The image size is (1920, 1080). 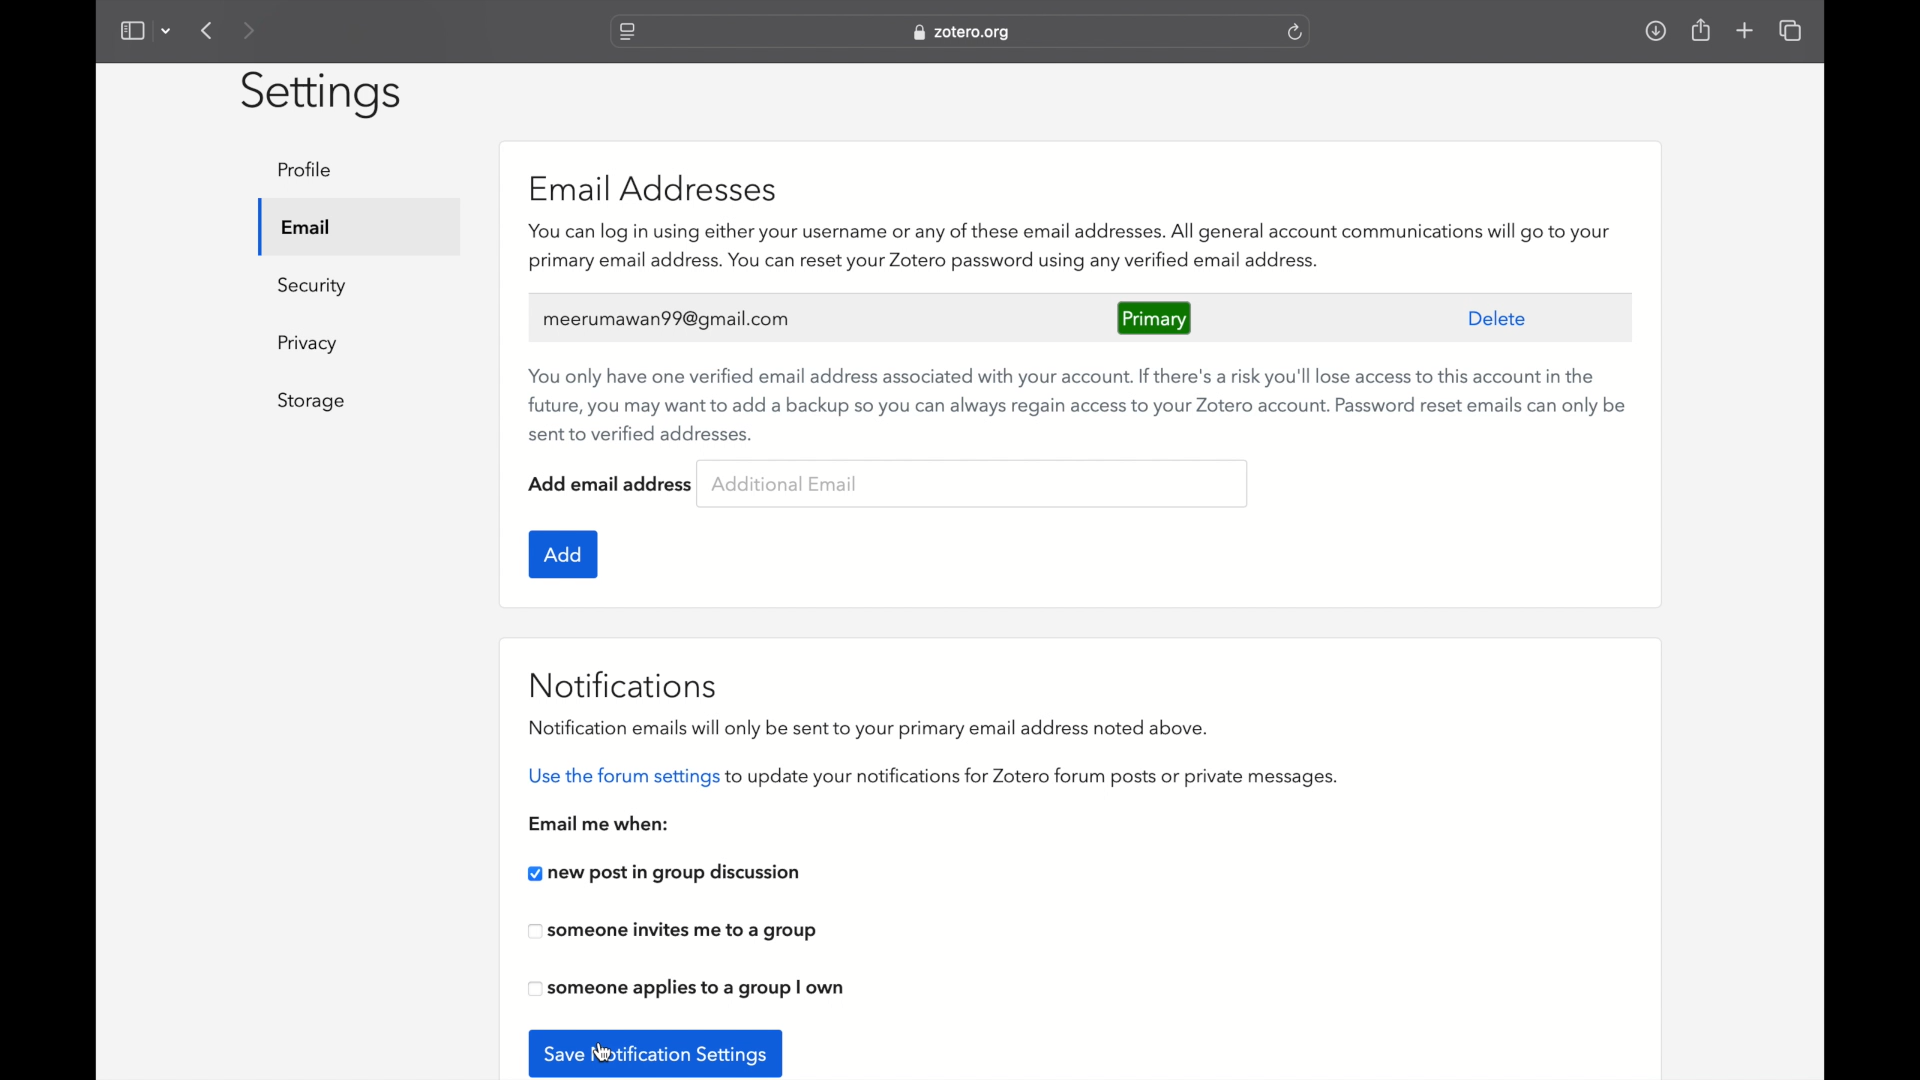 I want to click on email, so click(x=307, y=227).